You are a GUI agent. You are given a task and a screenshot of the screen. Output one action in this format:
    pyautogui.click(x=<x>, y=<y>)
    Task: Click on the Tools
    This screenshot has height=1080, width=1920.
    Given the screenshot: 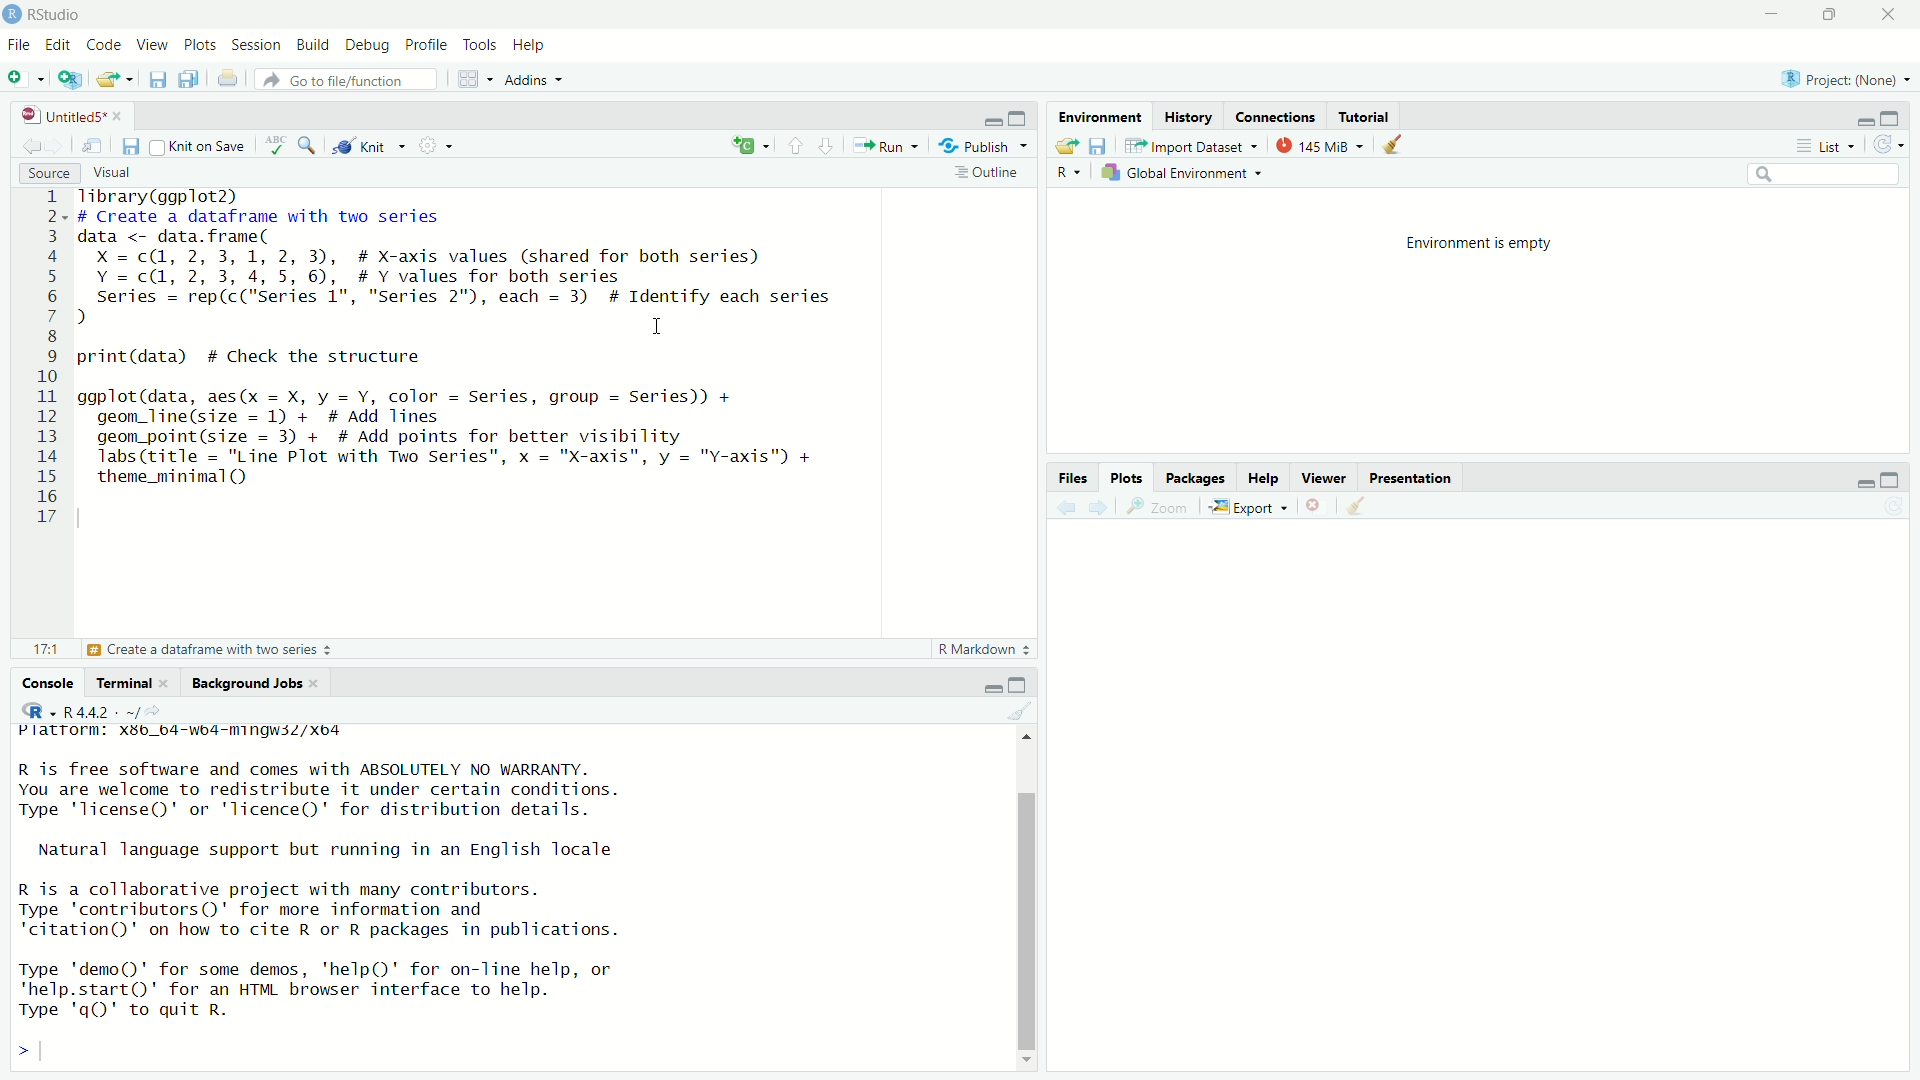 What is the action you would take?
    pyautogui.click(x=484, y=48)
    